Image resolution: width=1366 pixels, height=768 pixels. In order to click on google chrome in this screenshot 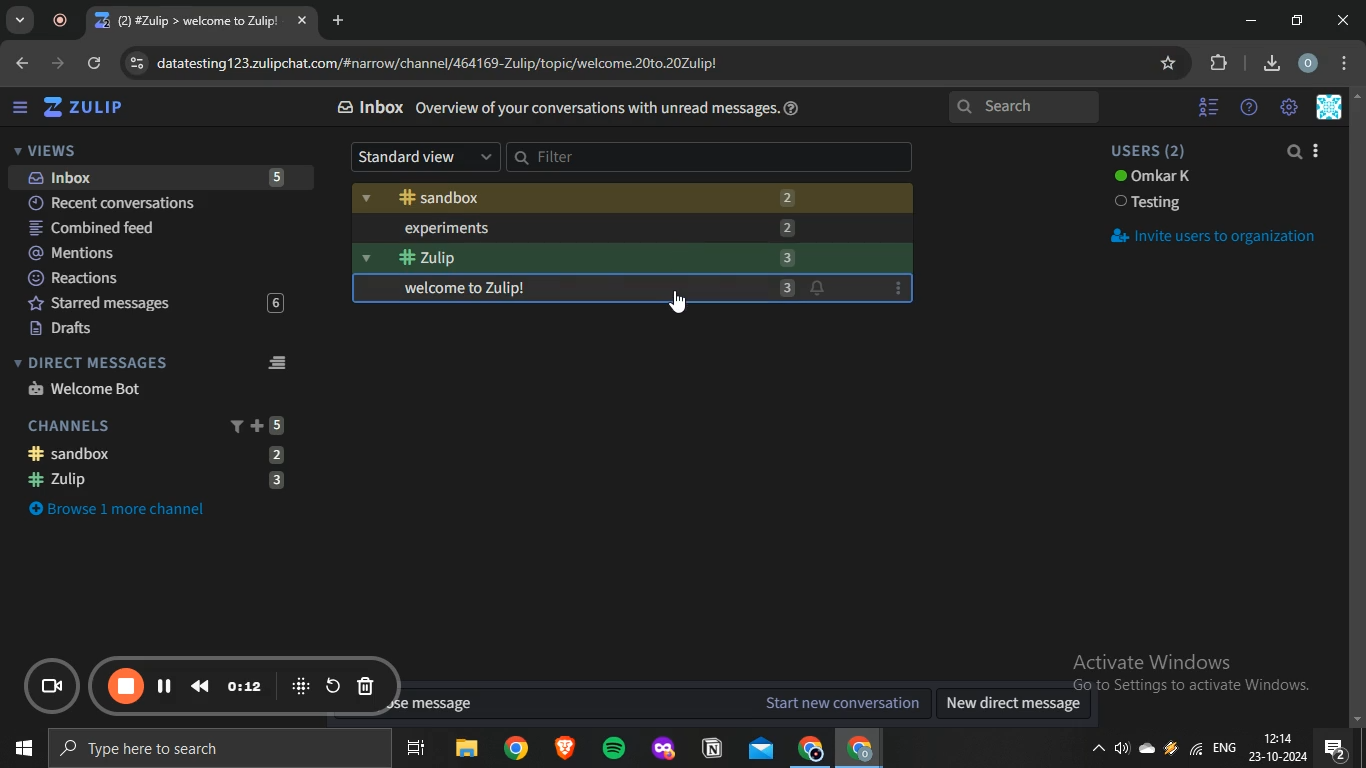, I will do `click(809, 749)`.